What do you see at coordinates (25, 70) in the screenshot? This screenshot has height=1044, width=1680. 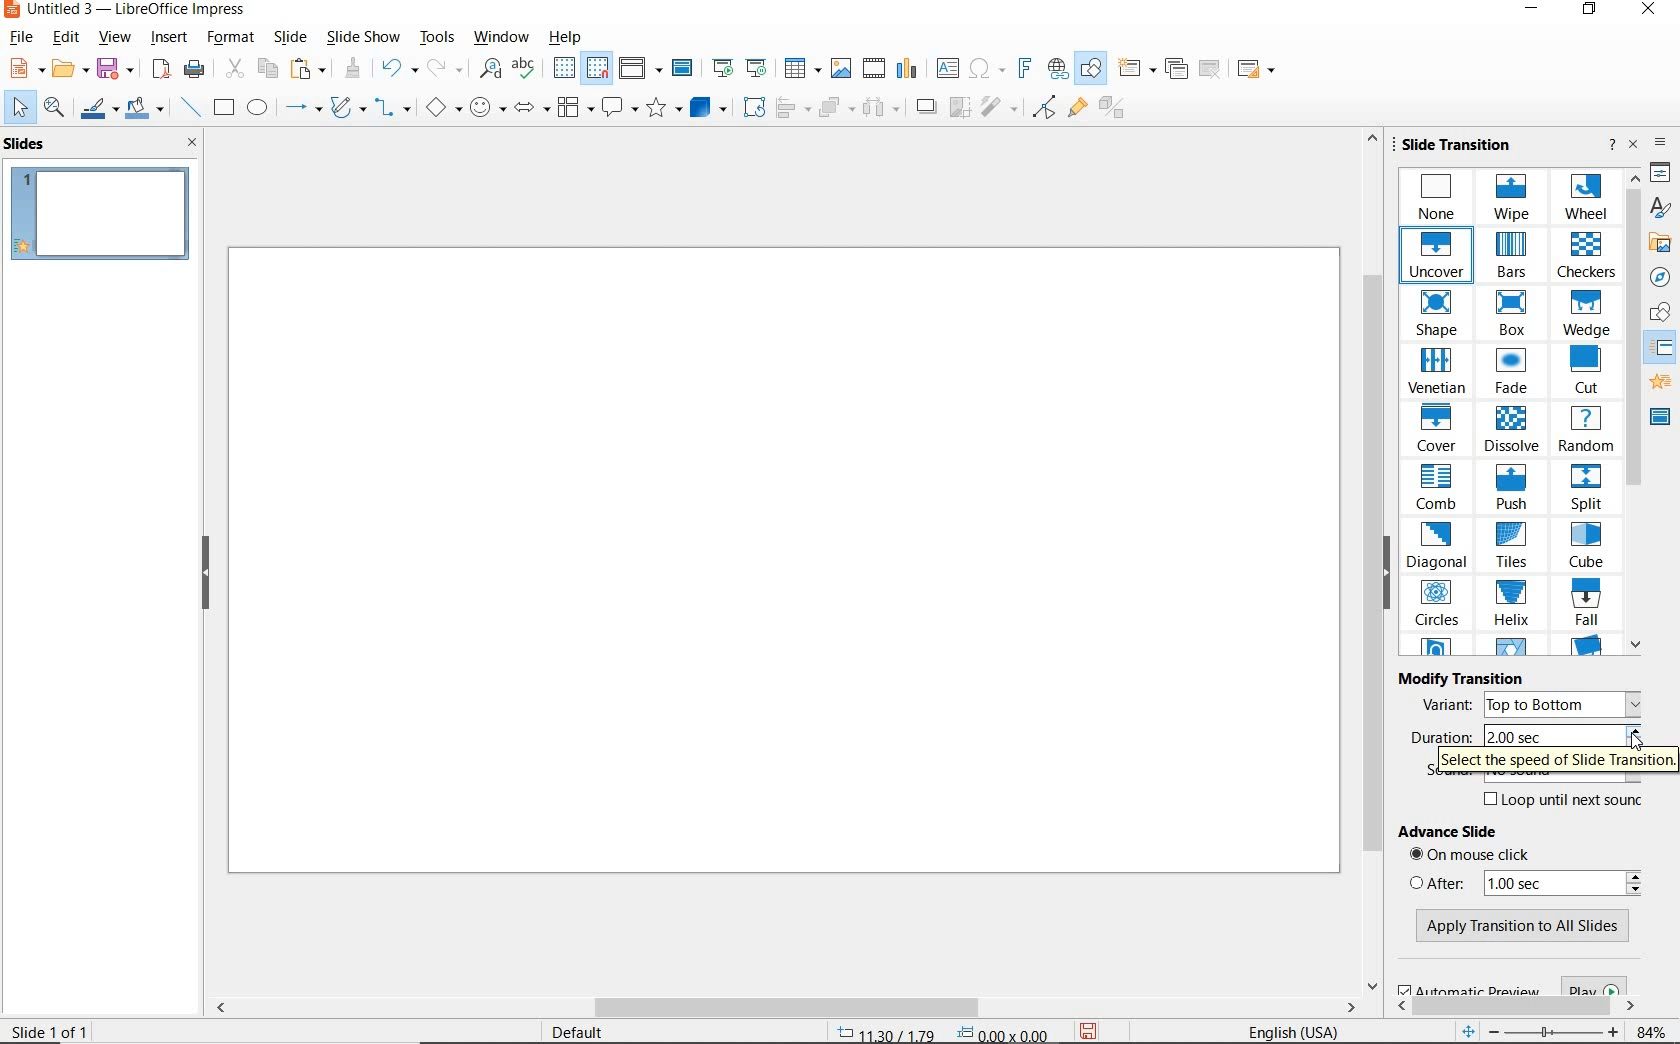 I see `NEW` at bounding box center [25, 70].